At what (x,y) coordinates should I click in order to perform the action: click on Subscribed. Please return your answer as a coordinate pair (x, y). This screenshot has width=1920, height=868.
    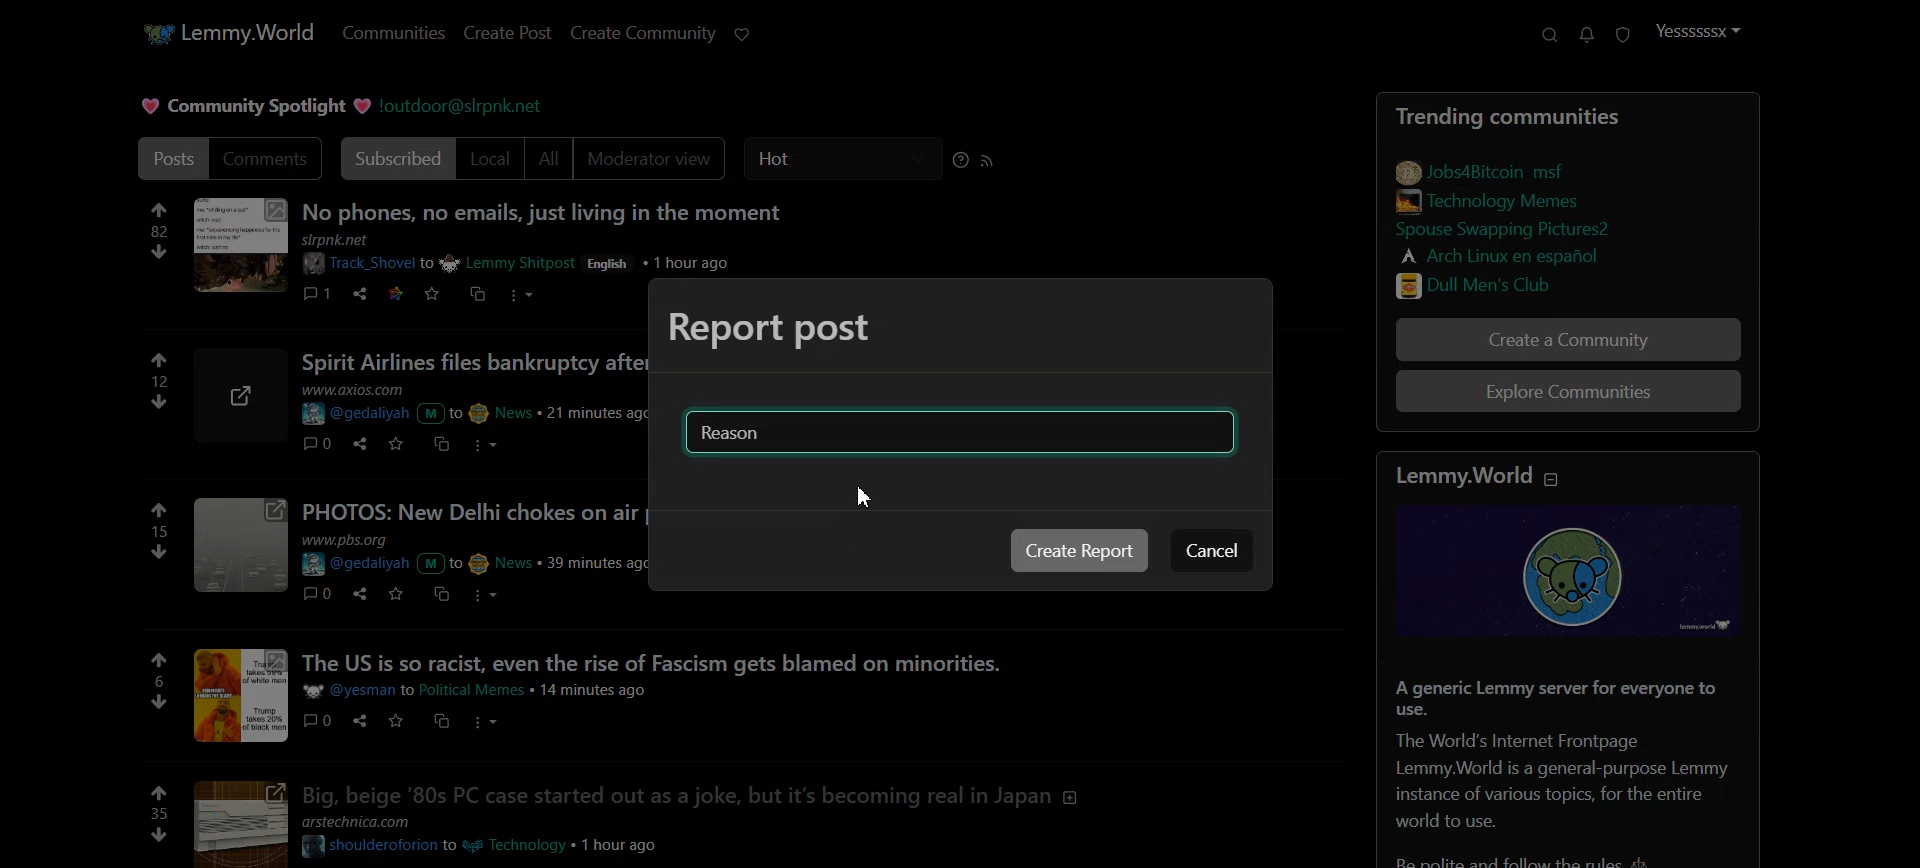
    Looking at the image, I should click on (394, 159).